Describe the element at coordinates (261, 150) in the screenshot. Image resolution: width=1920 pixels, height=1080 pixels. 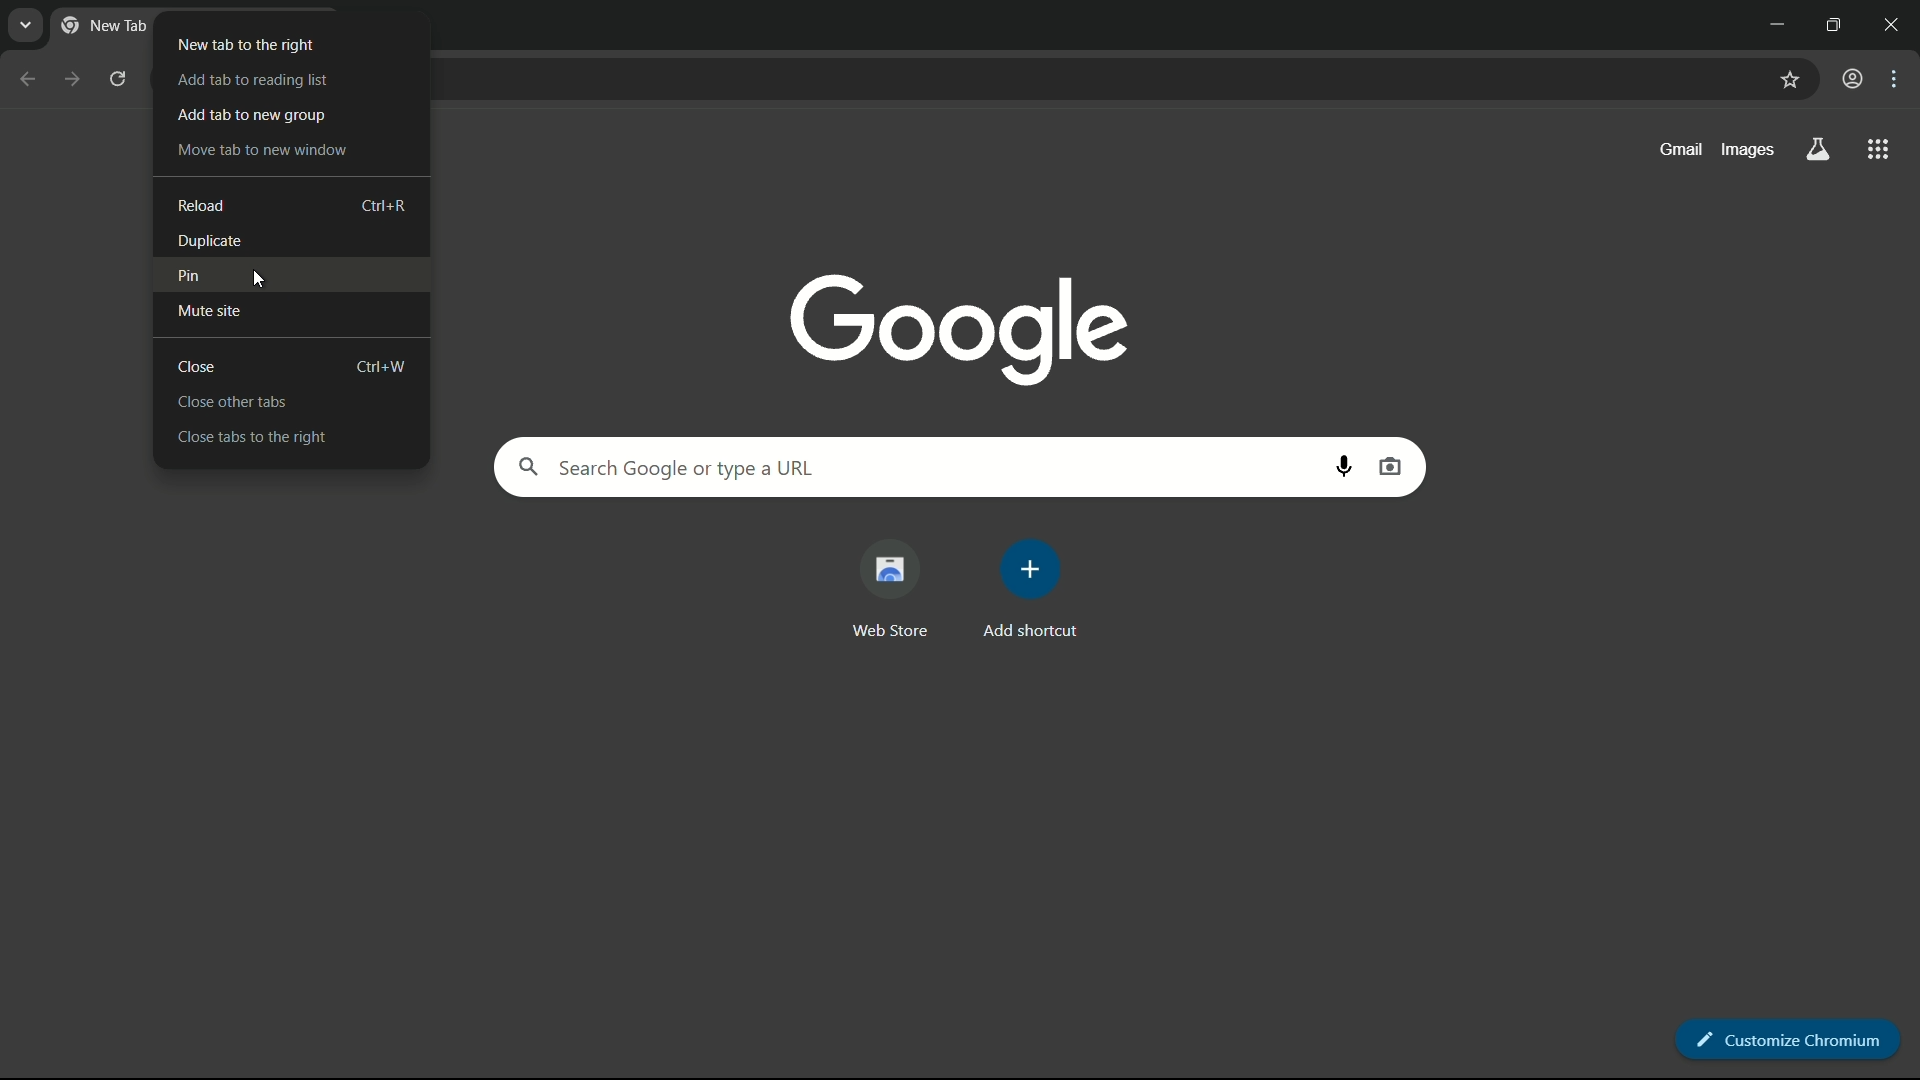
I see `move tab to new window` at that location.